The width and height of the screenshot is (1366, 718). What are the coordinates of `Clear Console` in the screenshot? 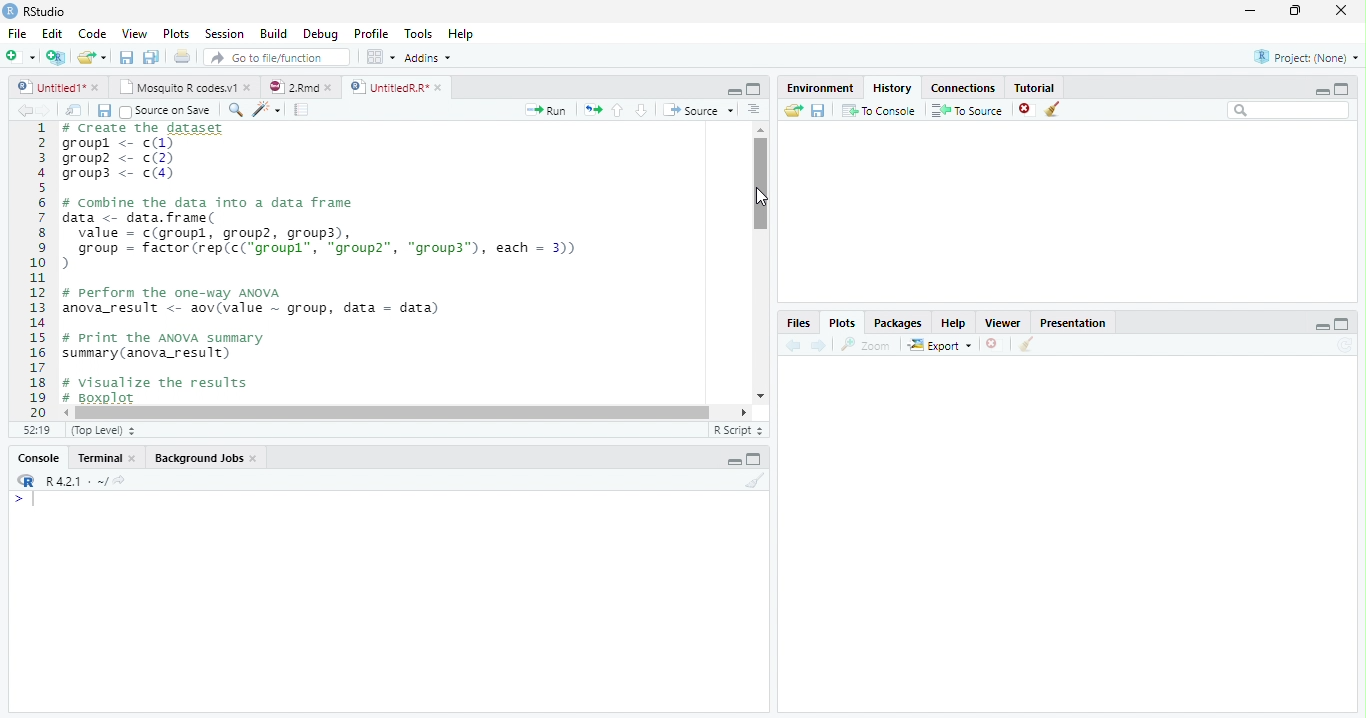 It's located at (1024, 345).